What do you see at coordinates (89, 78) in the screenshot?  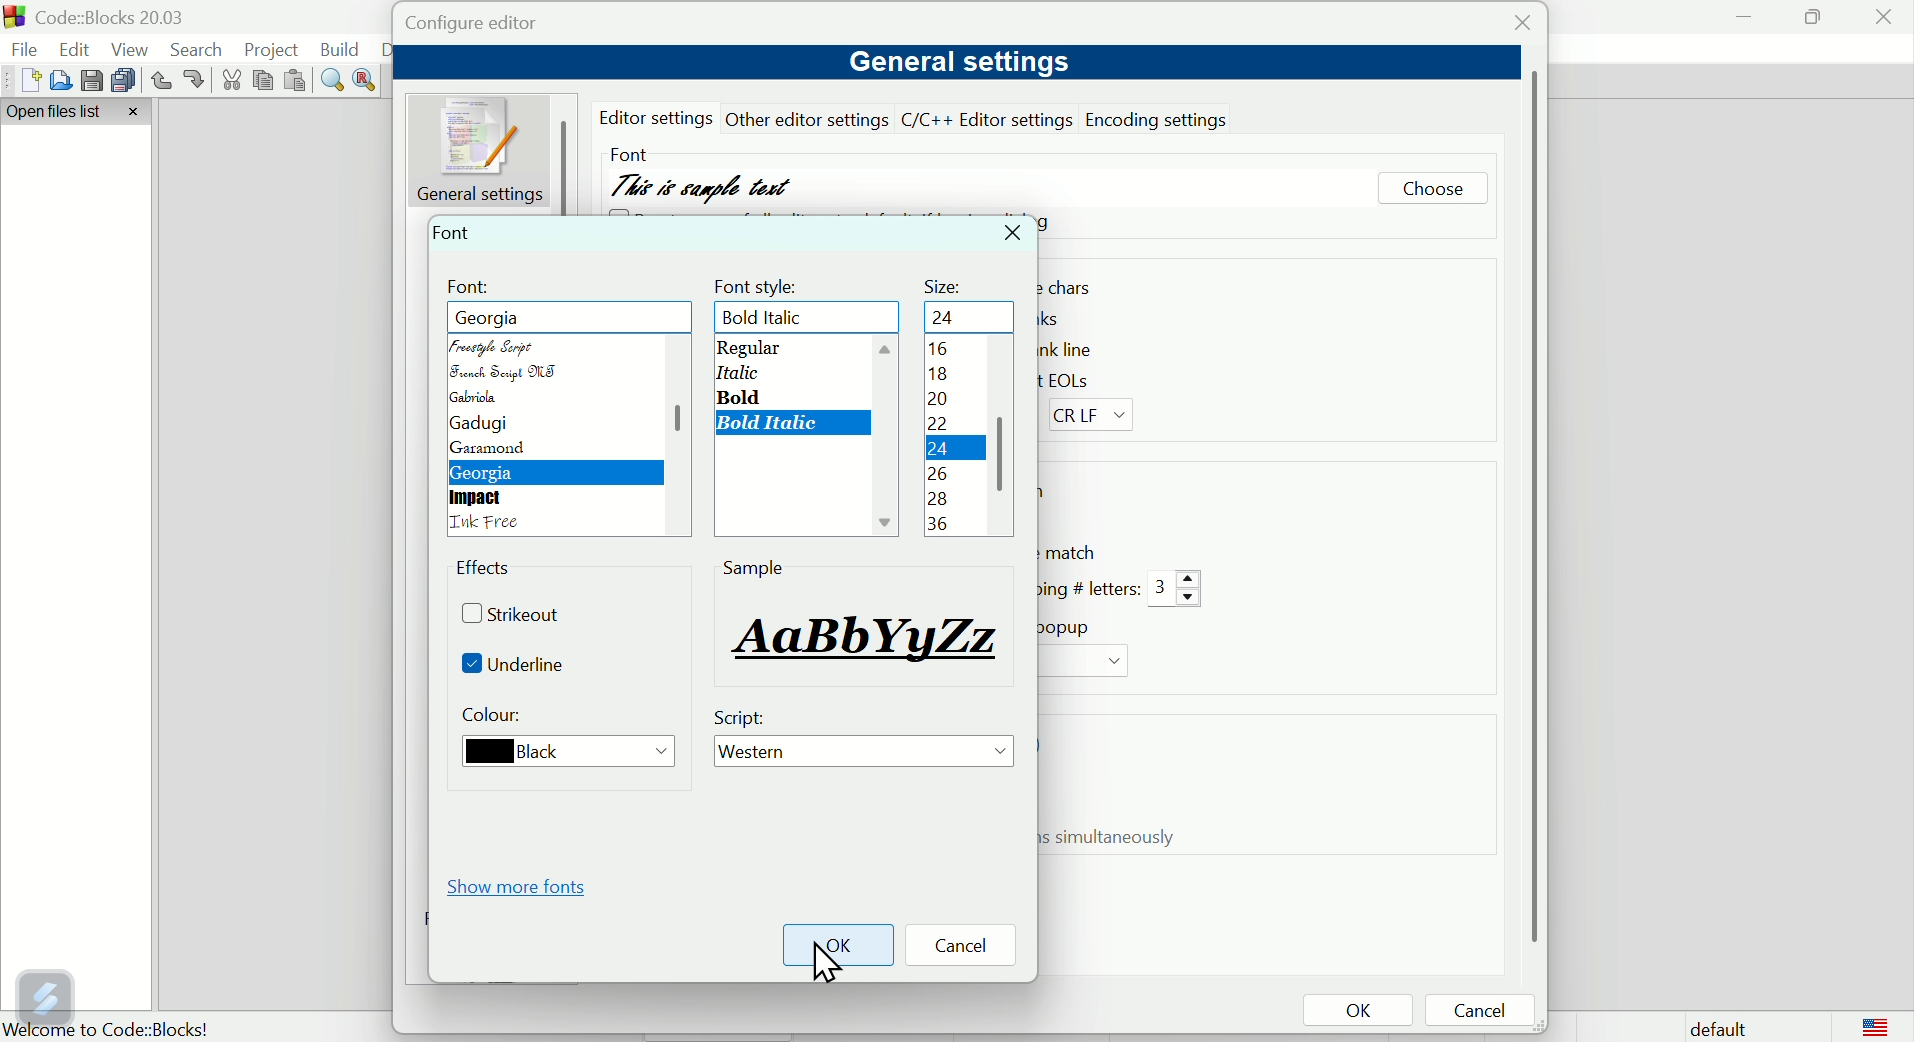 I see `save` at bounding box center [89, 78].